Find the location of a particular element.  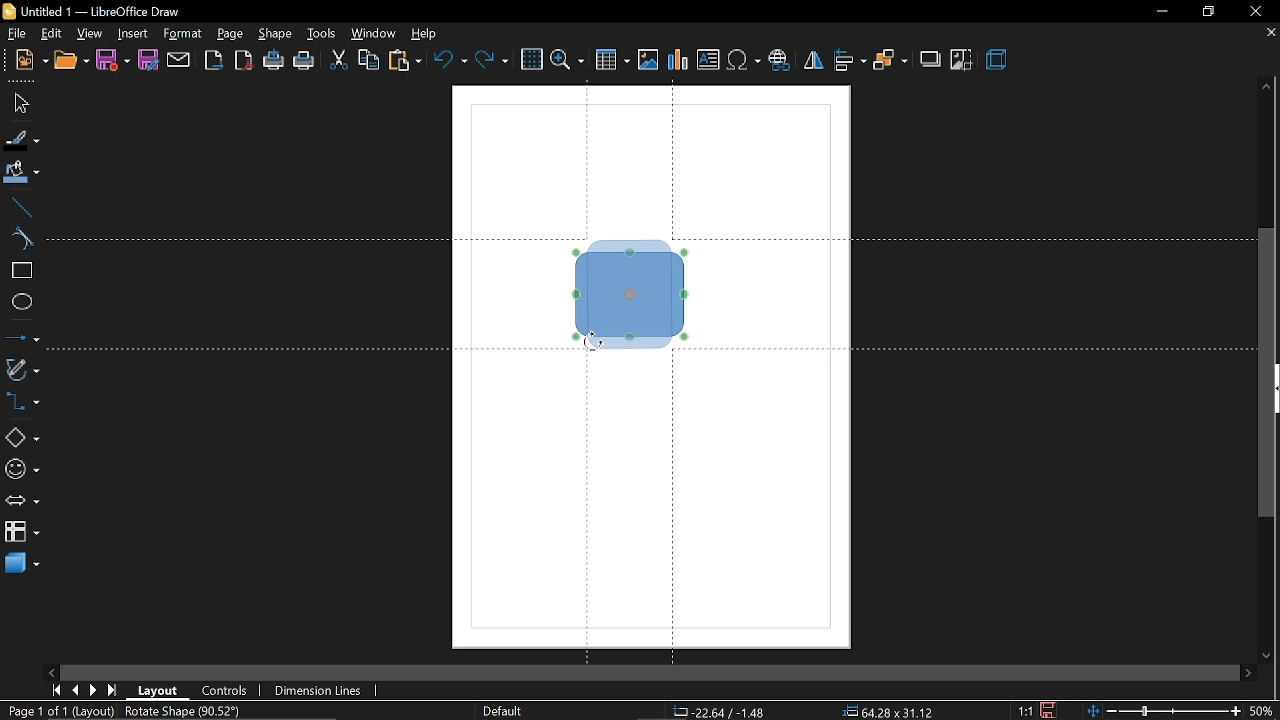

line is located at coordinates (19, 208).